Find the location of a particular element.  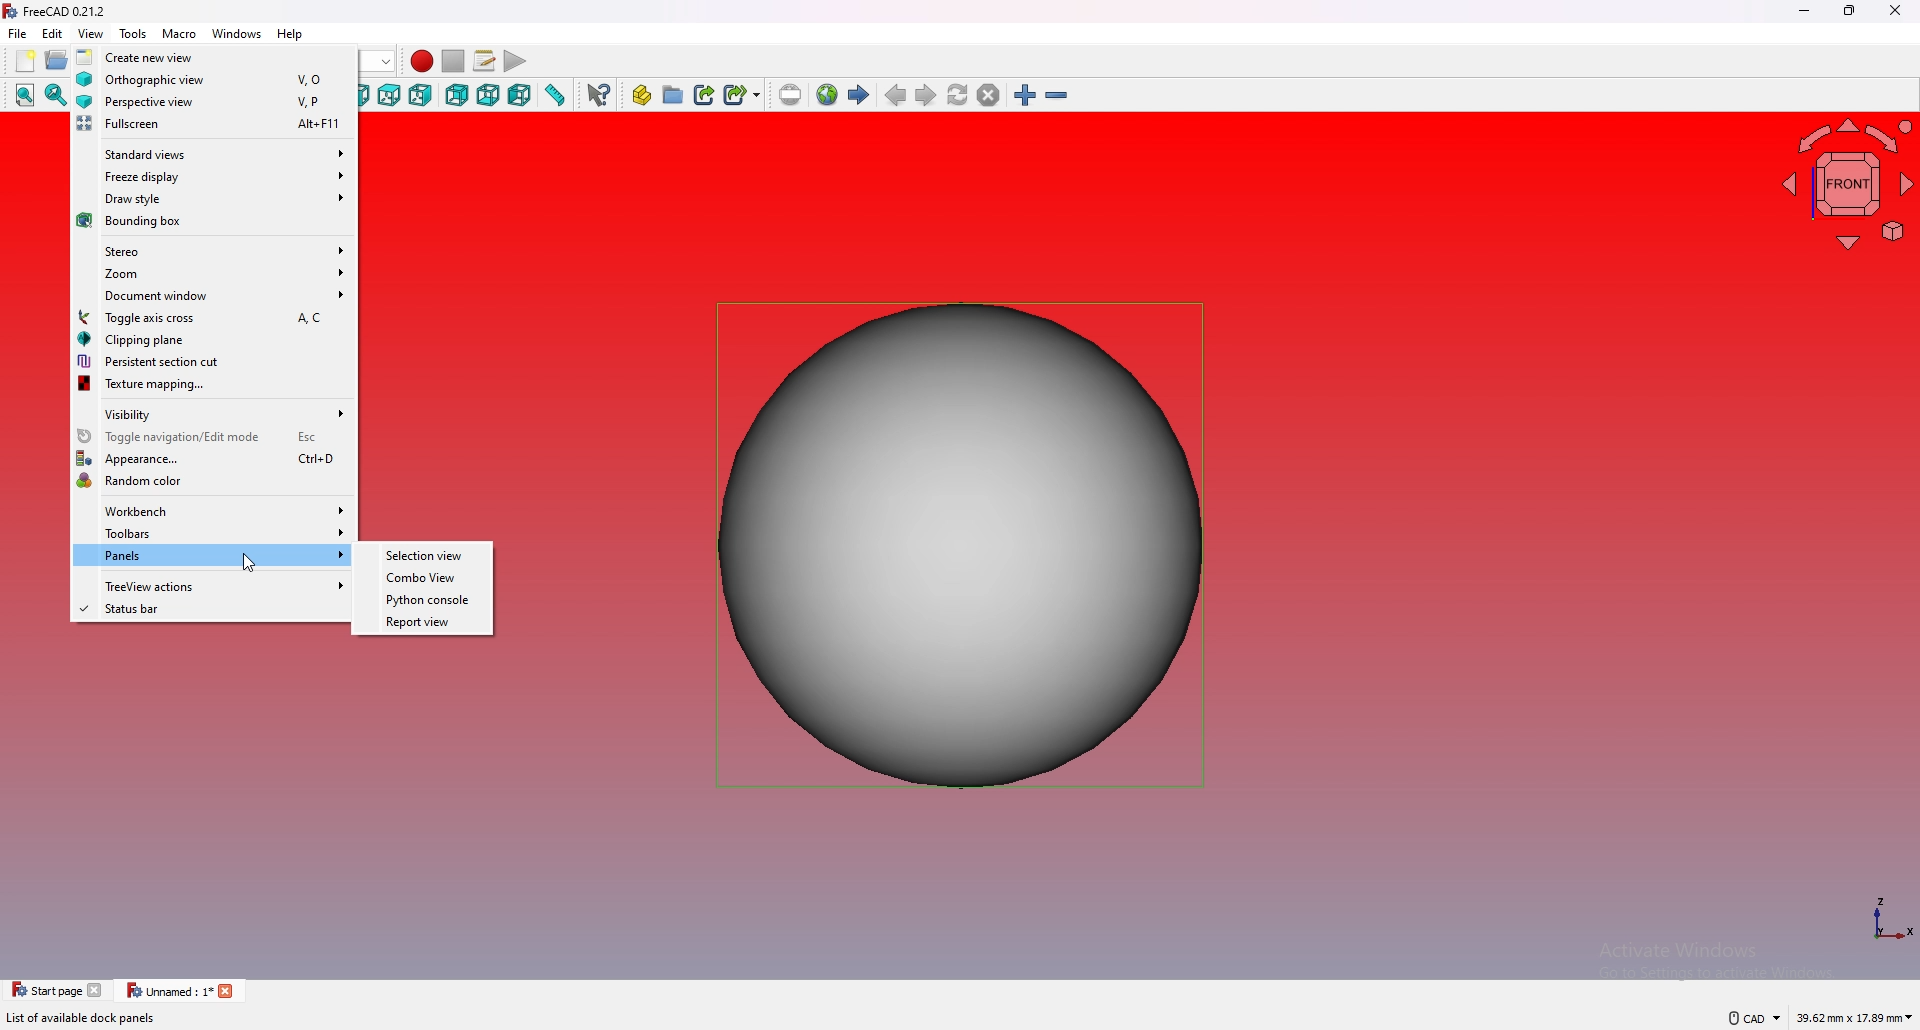

new is located at coordinates (23, 61).